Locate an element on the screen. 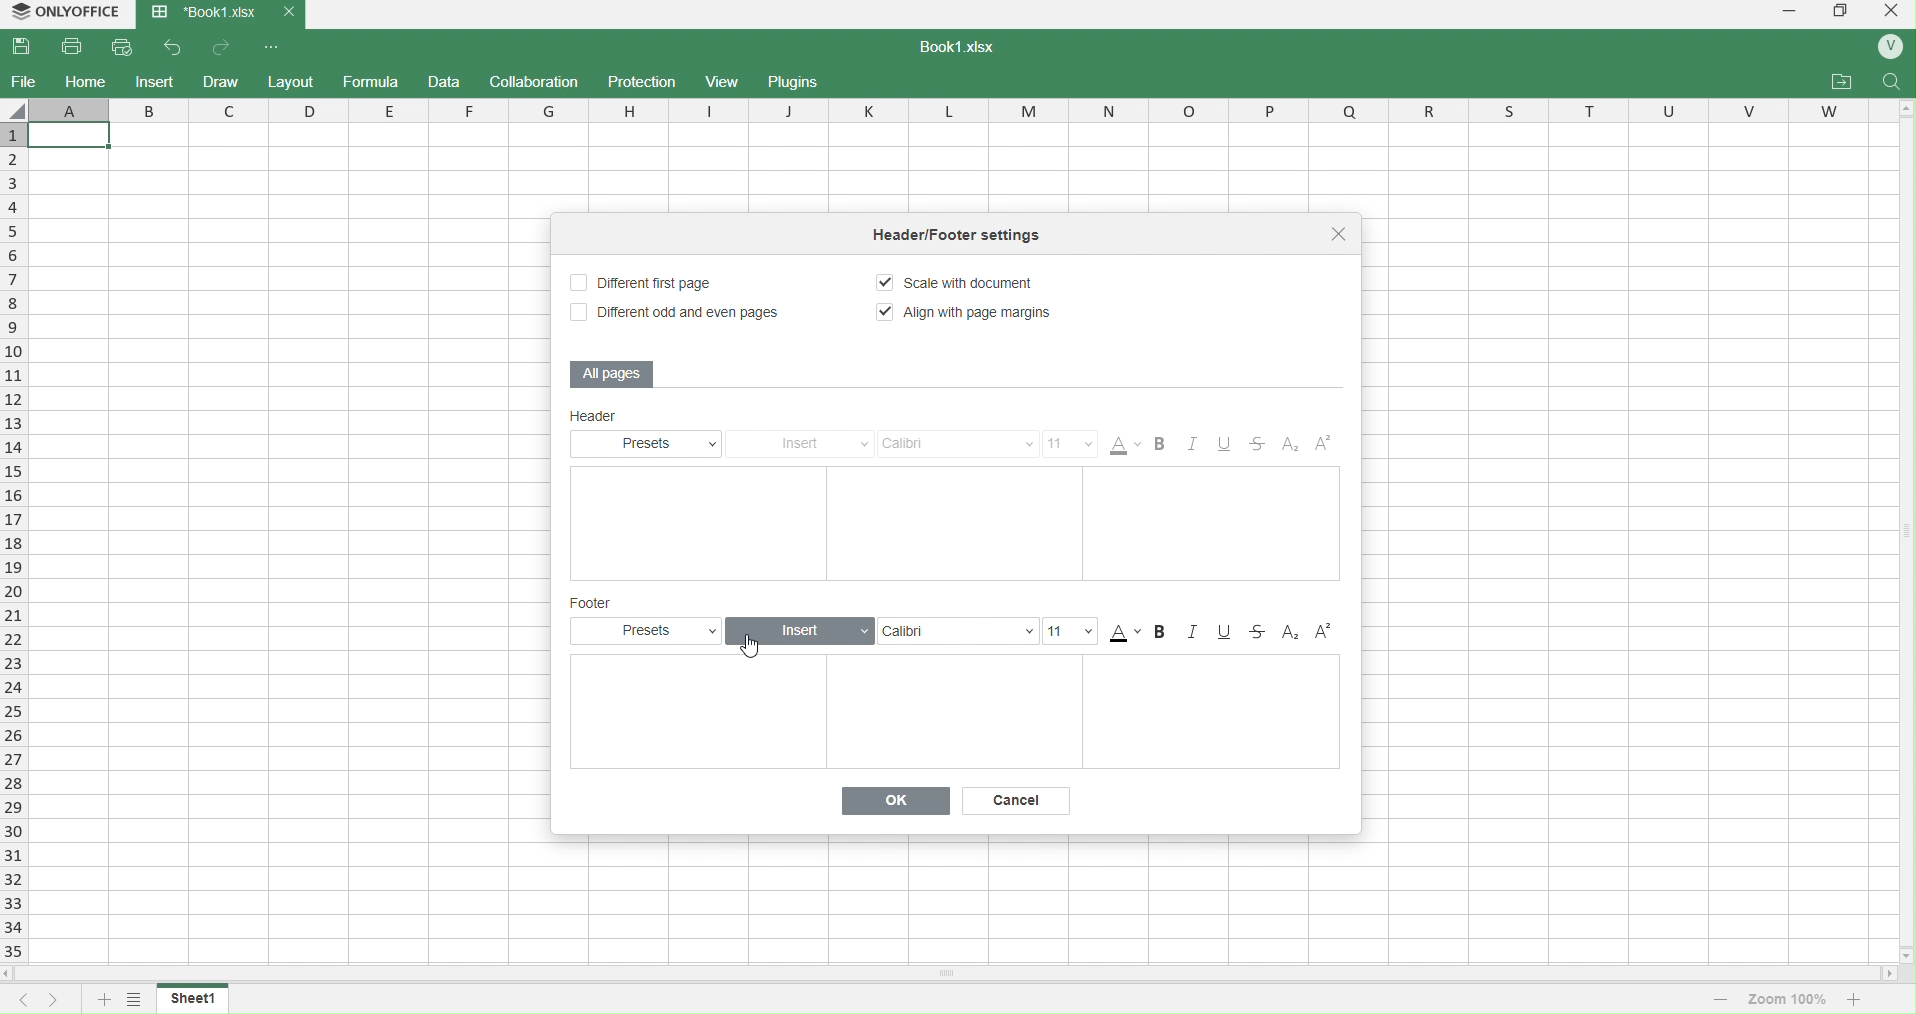 This screenshot has width=1916, height=1014. save is located at coordinates (27, 47).